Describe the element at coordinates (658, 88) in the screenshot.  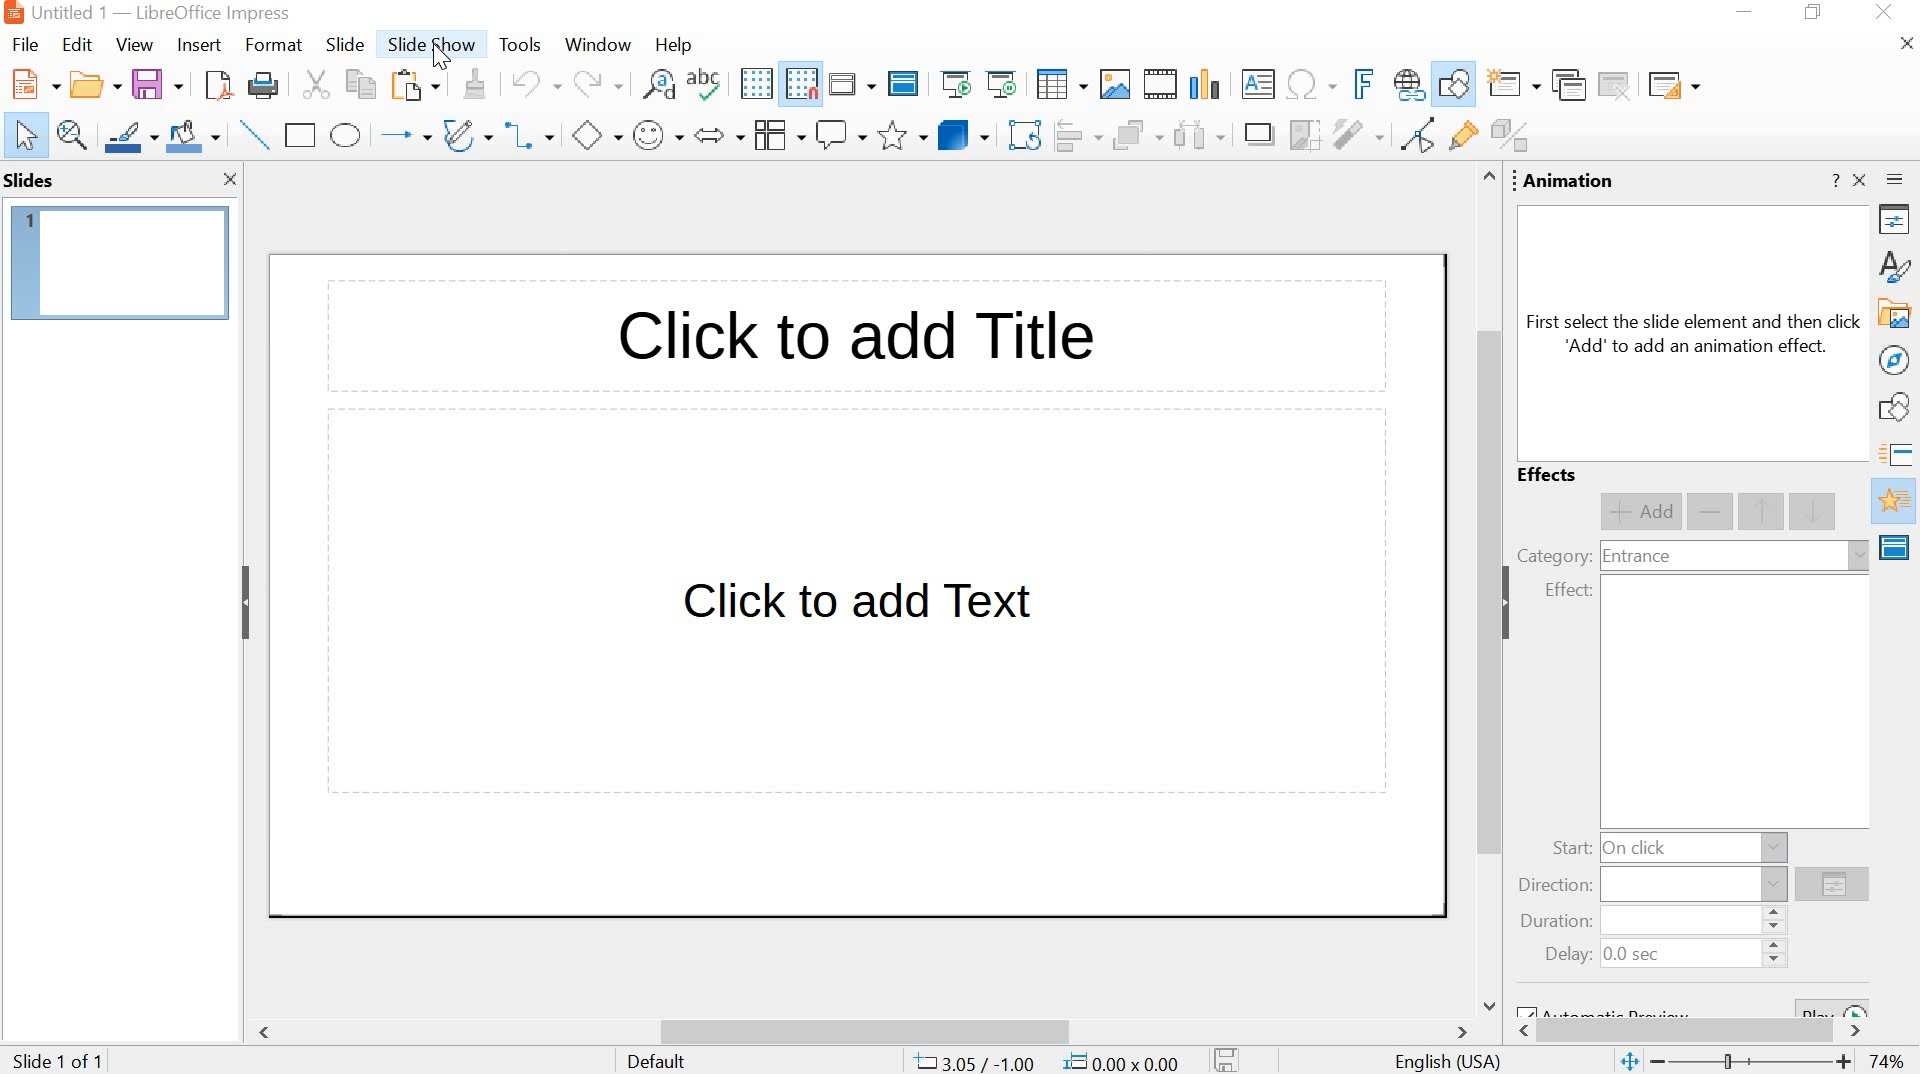
I see `find` at that location.